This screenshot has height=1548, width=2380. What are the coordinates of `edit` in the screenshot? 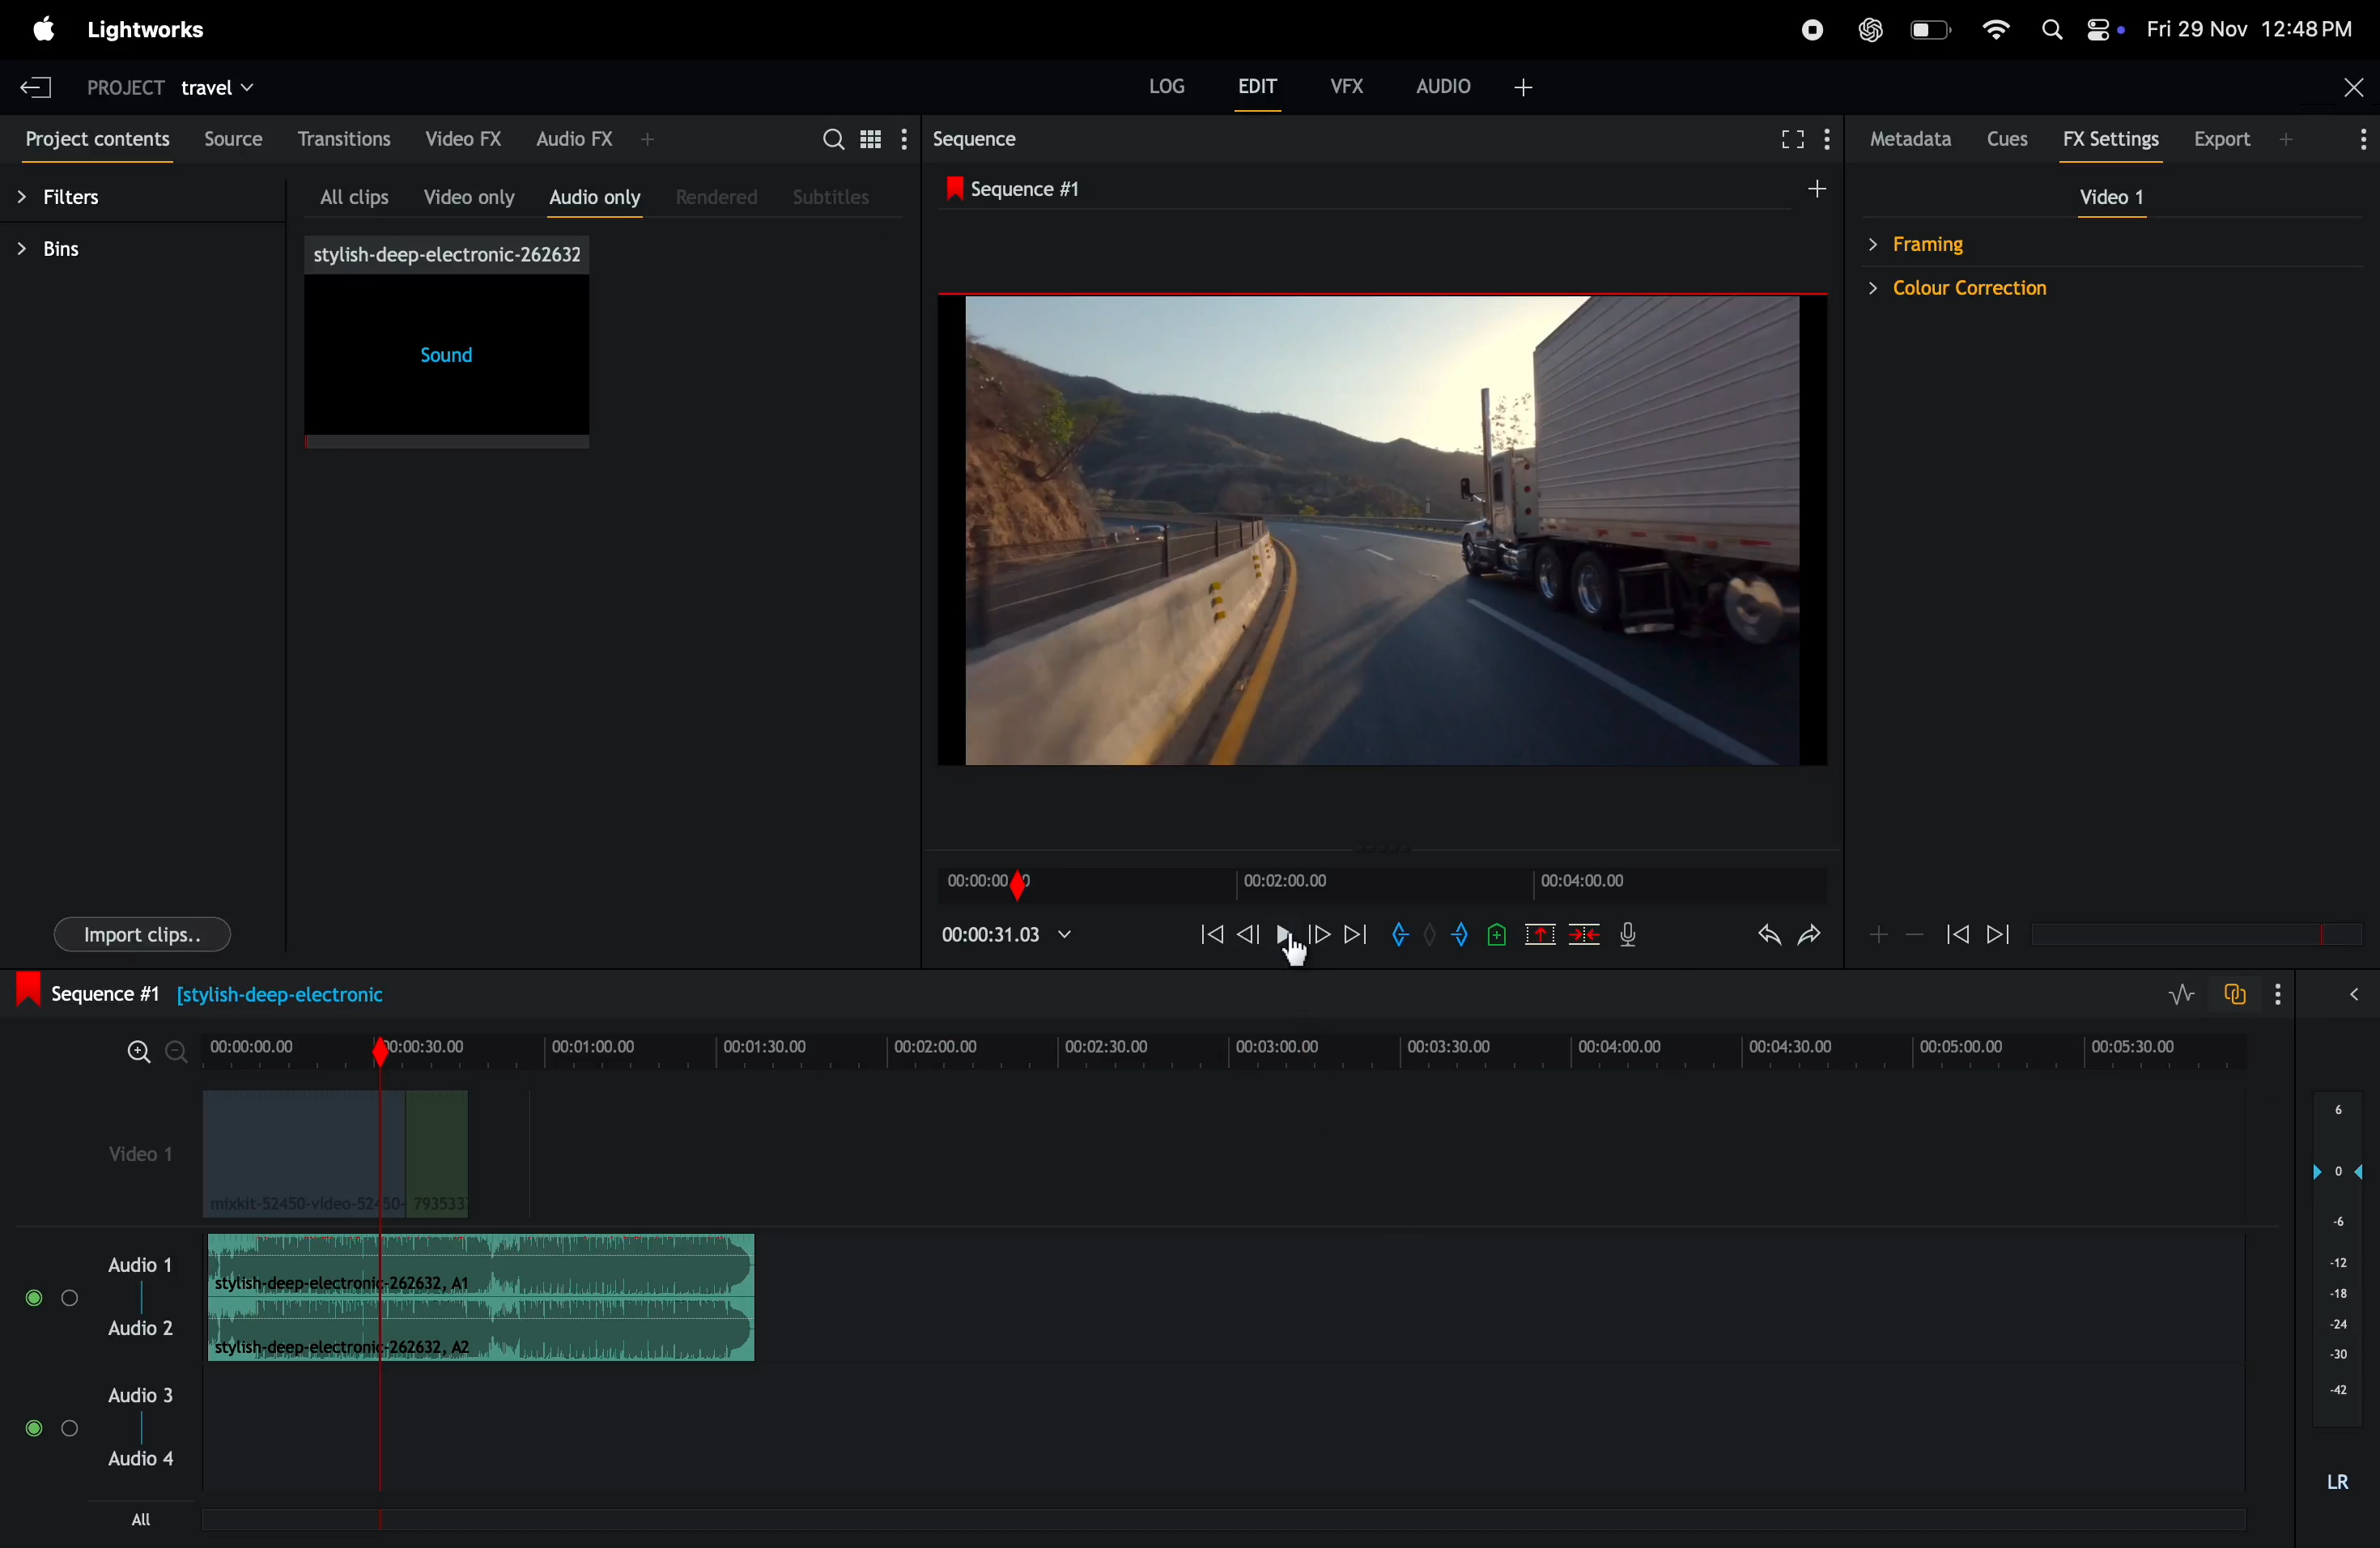 It's located at (1259, 90).